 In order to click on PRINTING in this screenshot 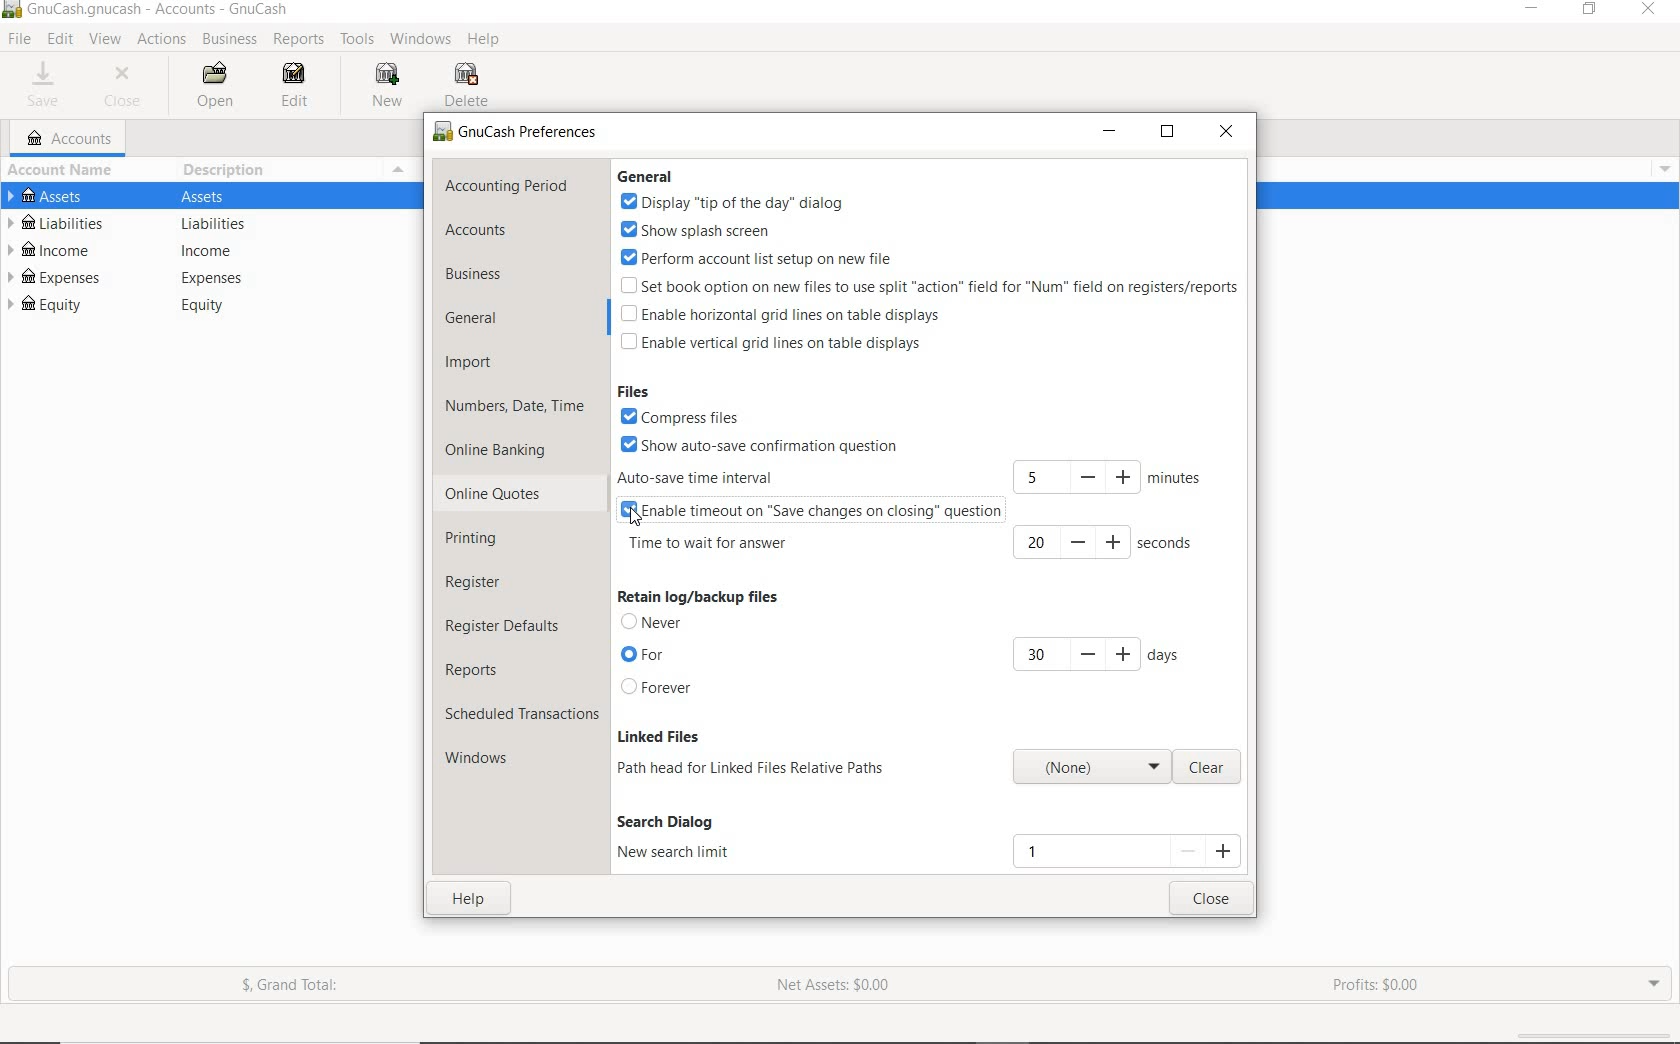, I will do `click(488, 538)`.